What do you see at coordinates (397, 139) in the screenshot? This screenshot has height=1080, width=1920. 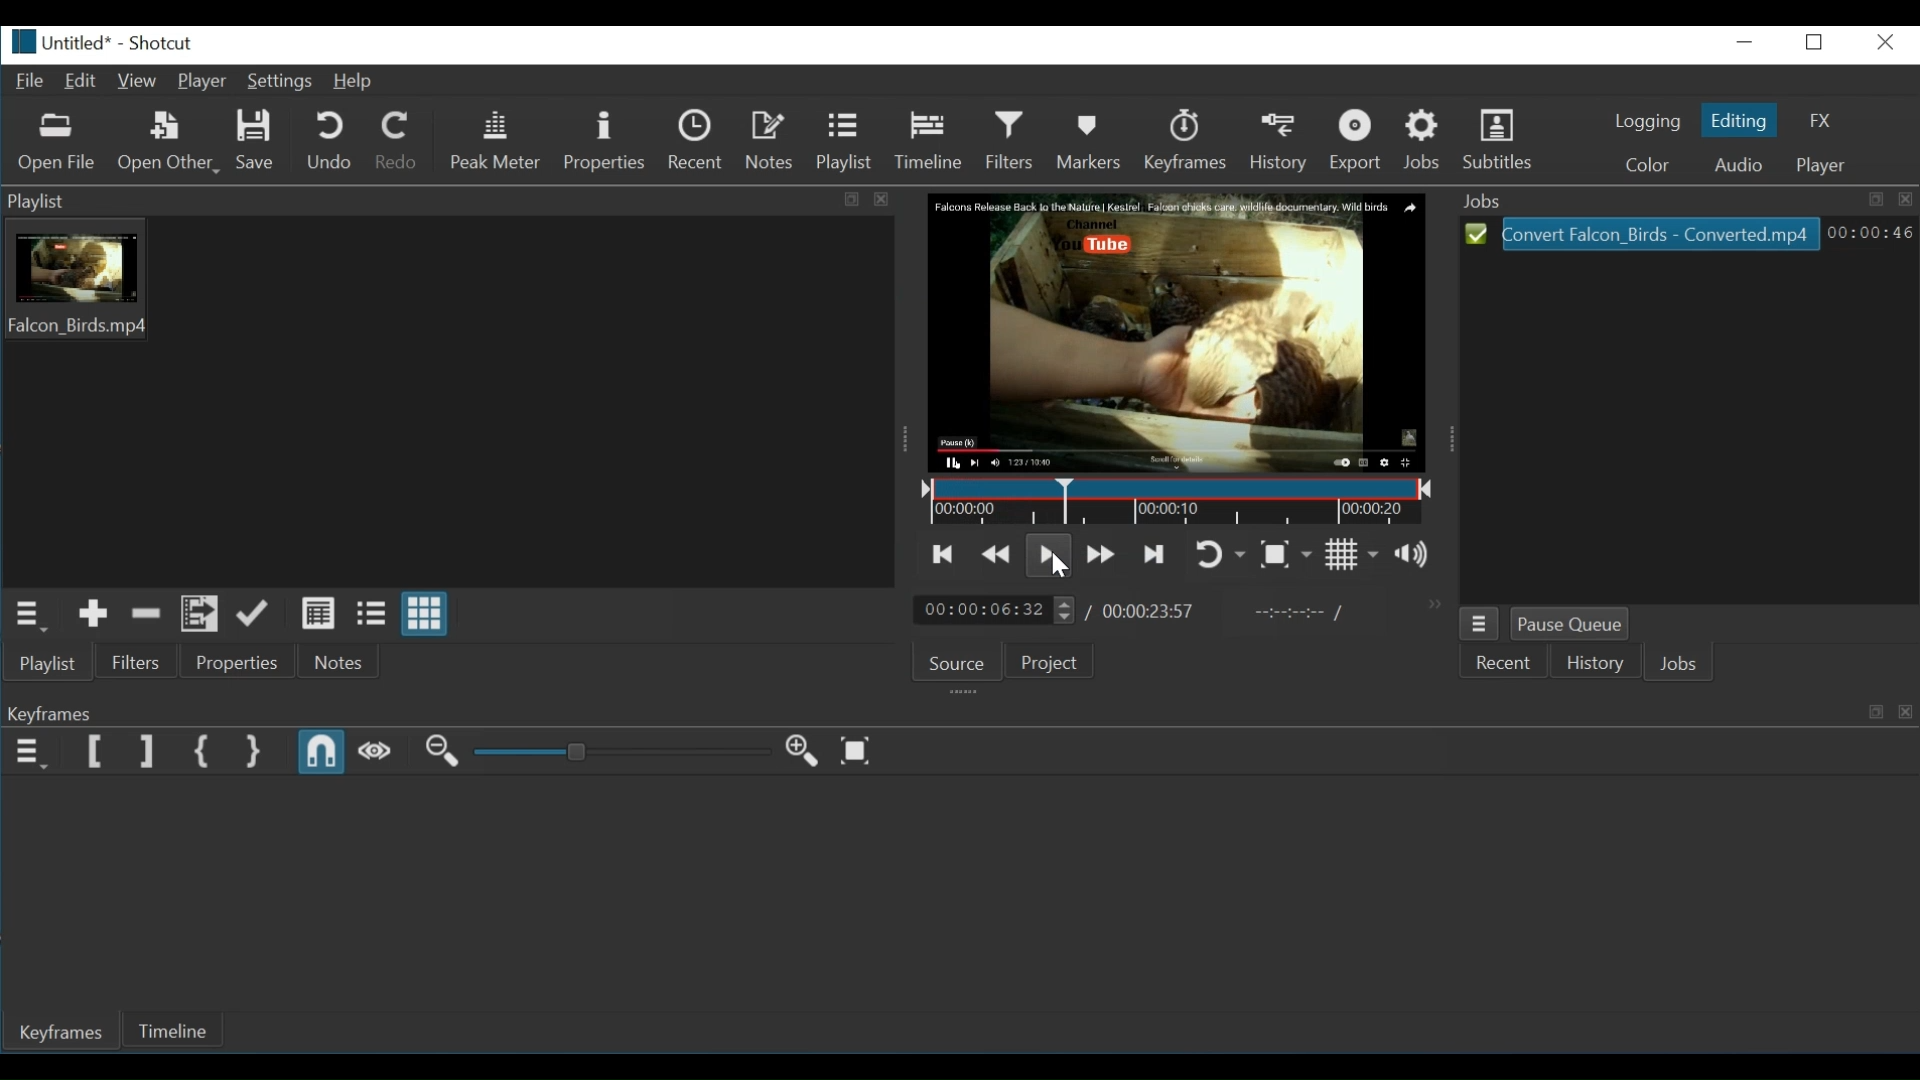 I see `Redo` at bounding box center [397, 139].